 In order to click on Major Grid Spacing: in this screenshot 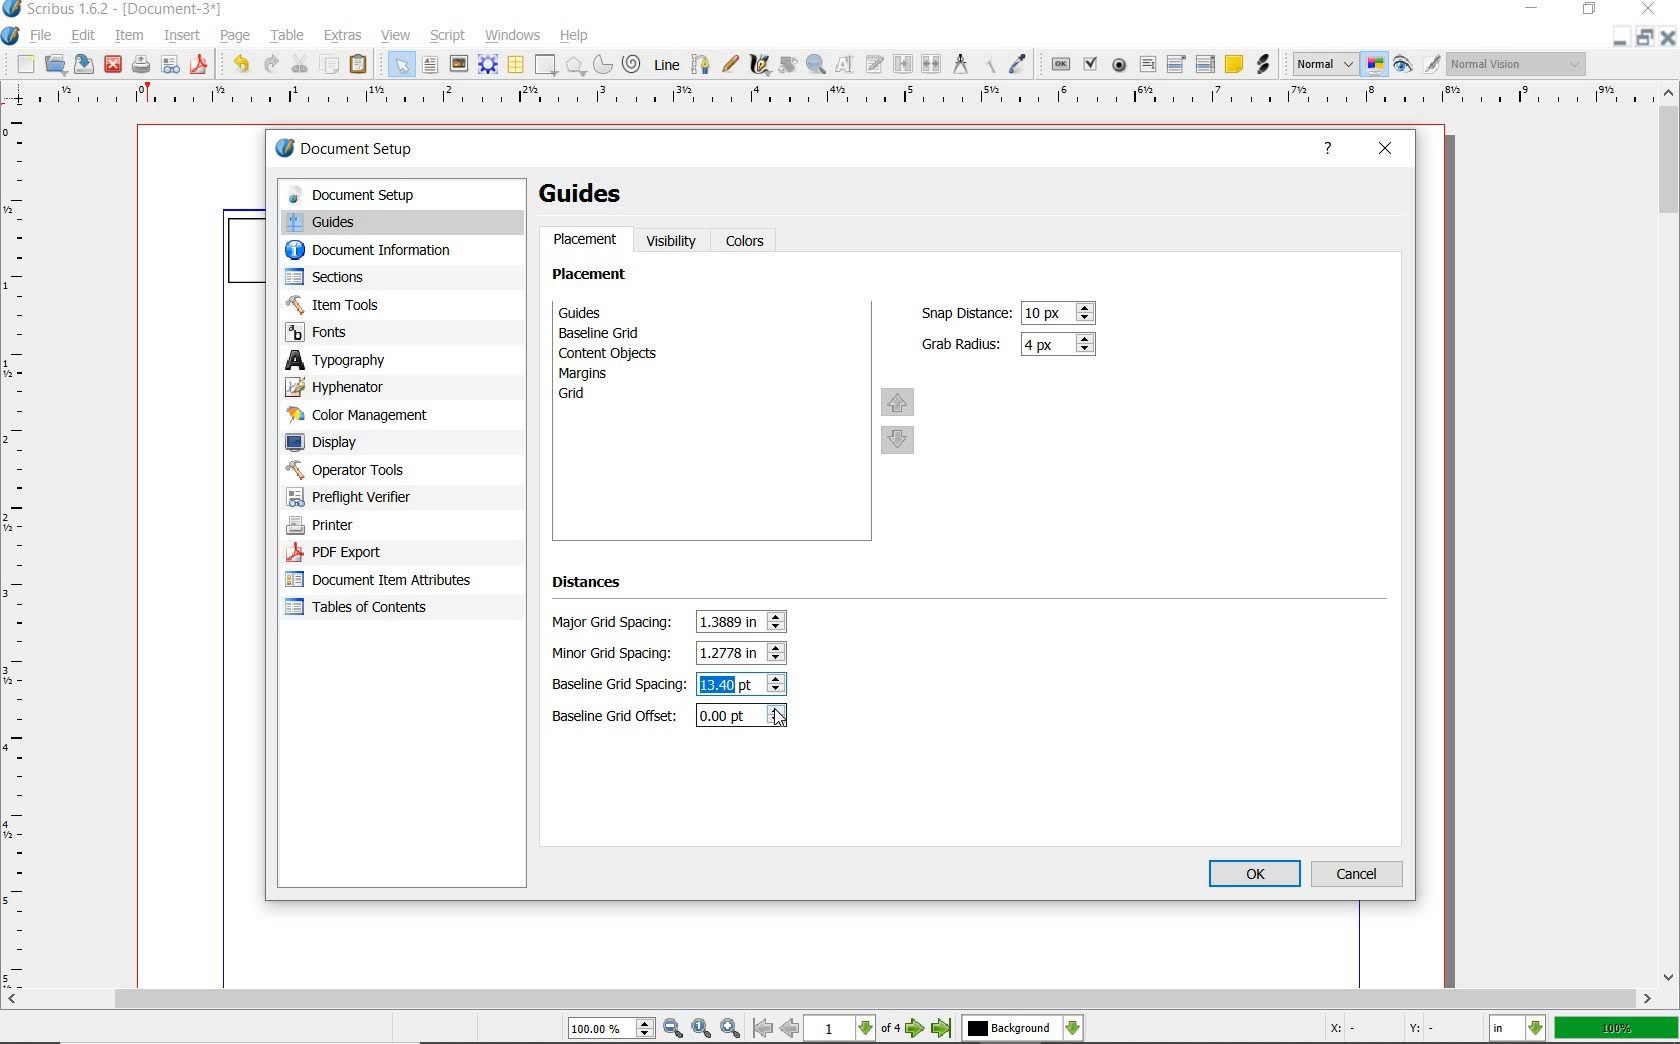, I will do `click(617, 623)`.